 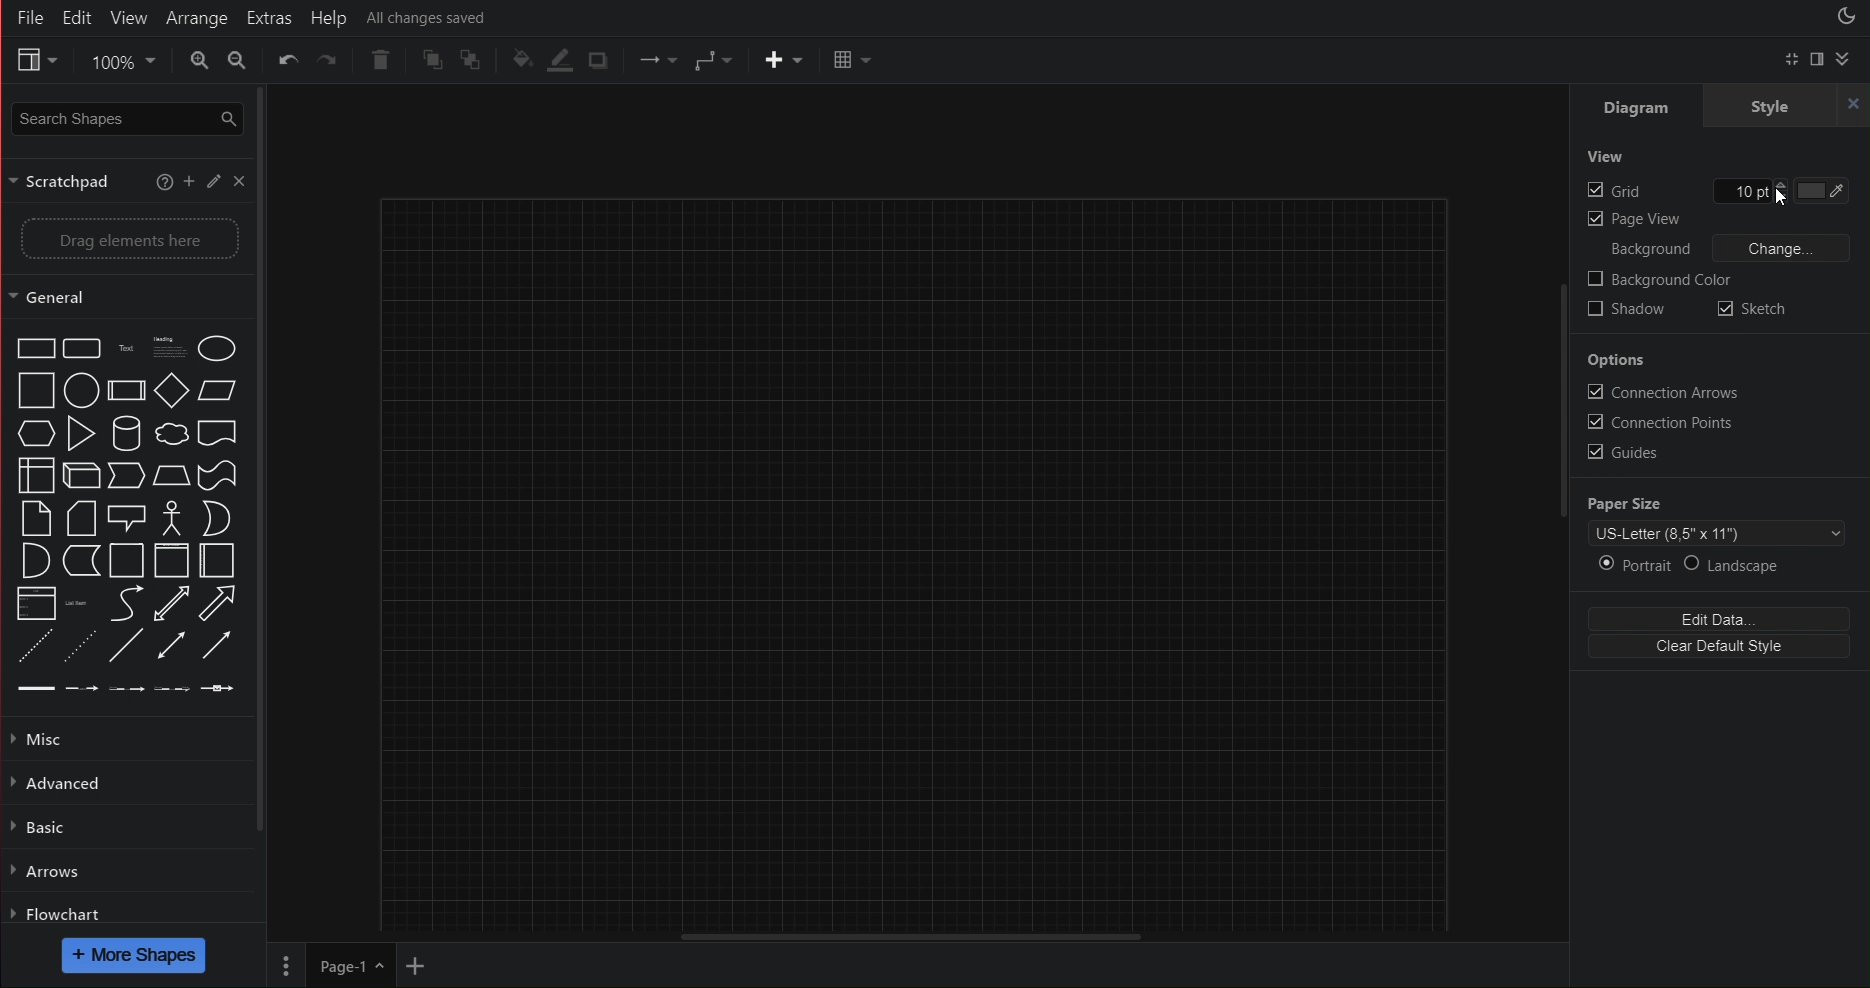 I want to click on Scrollbar, so click(x=263, y=459).